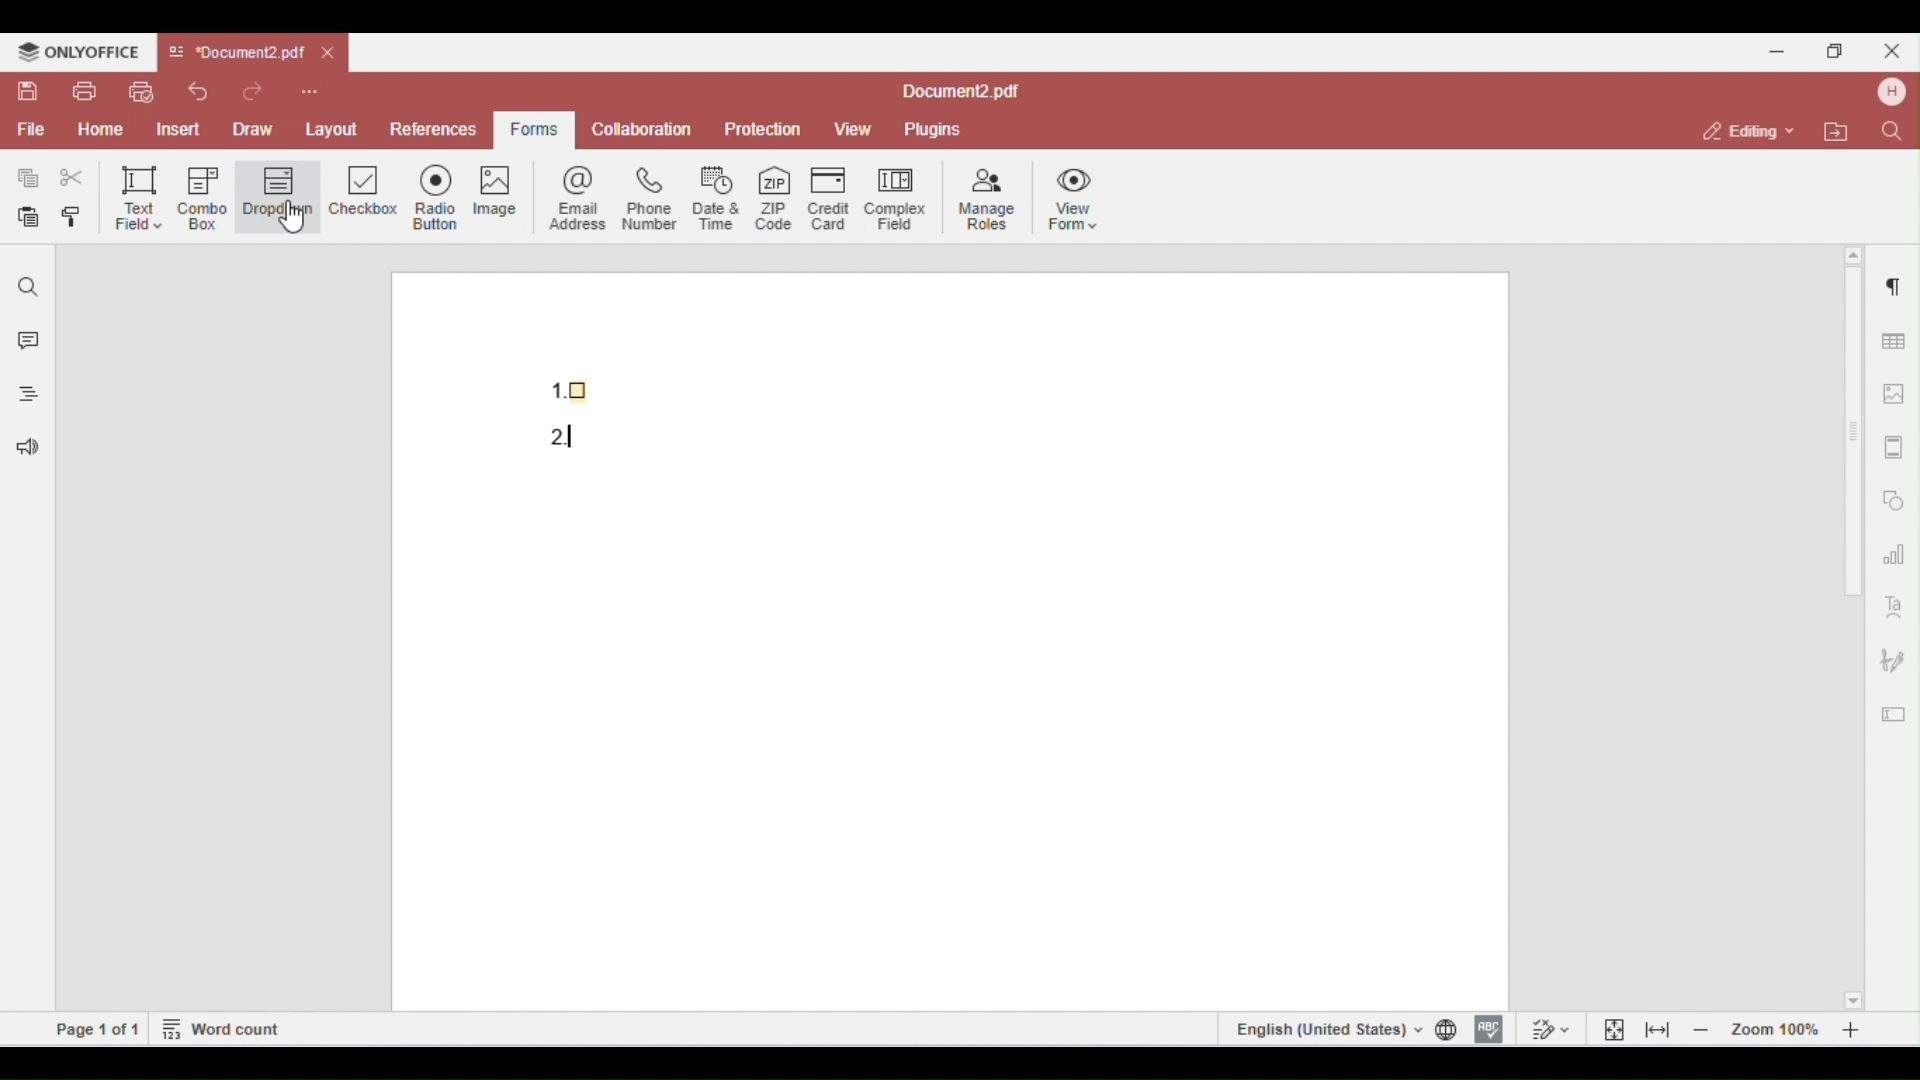  Describe the element at coordinates (774, 195) in the screenshot. I see `zip code` at that location.